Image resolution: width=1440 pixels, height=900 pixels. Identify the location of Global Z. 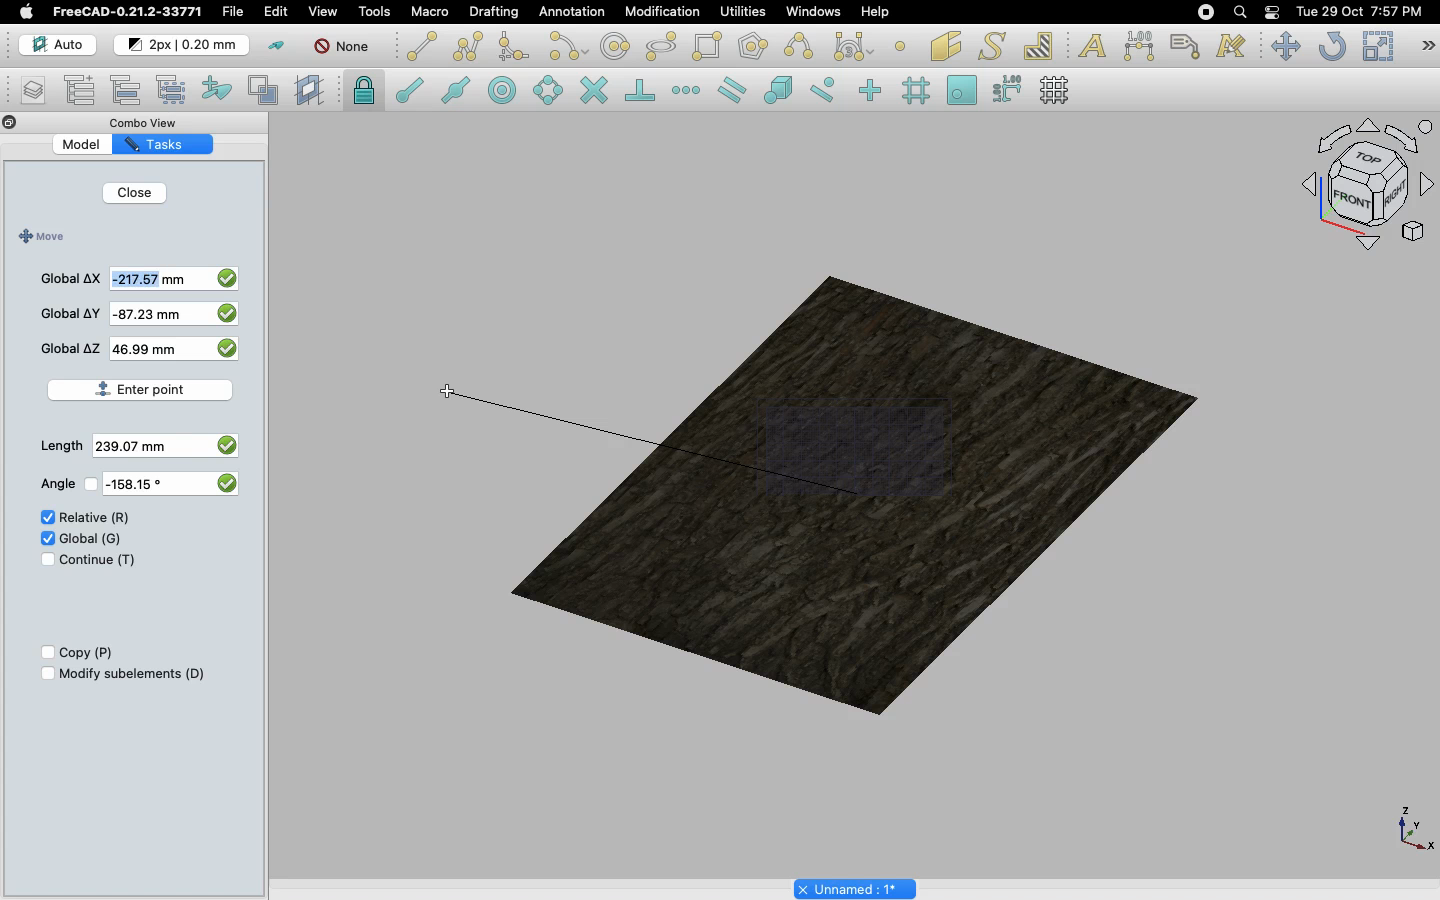
(71, 348).